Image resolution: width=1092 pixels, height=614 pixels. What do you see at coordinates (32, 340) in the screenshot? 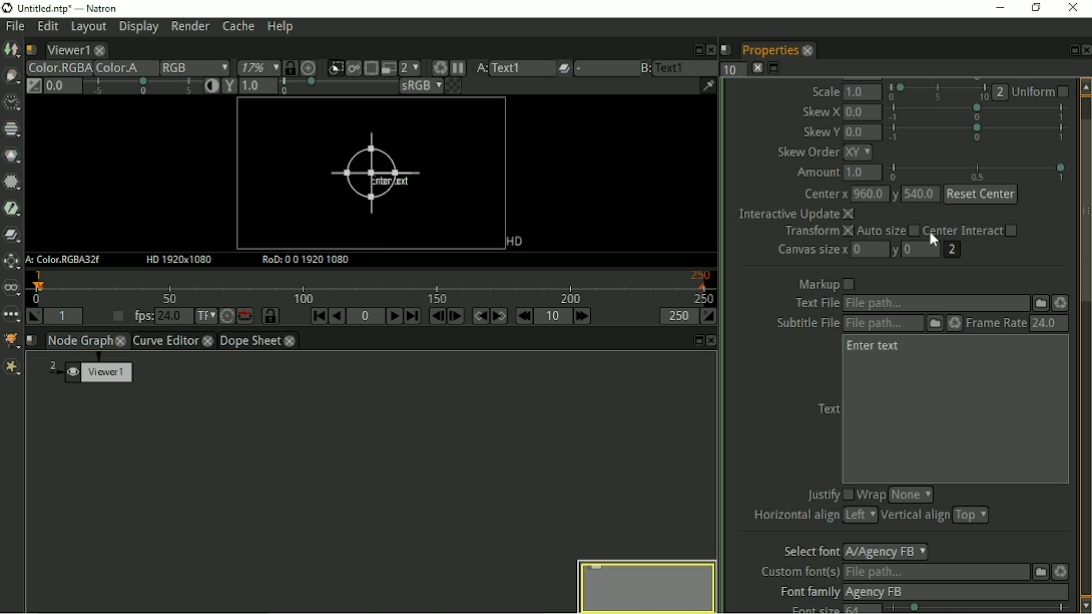
I see `Script name` at bounding box center [32, 340].